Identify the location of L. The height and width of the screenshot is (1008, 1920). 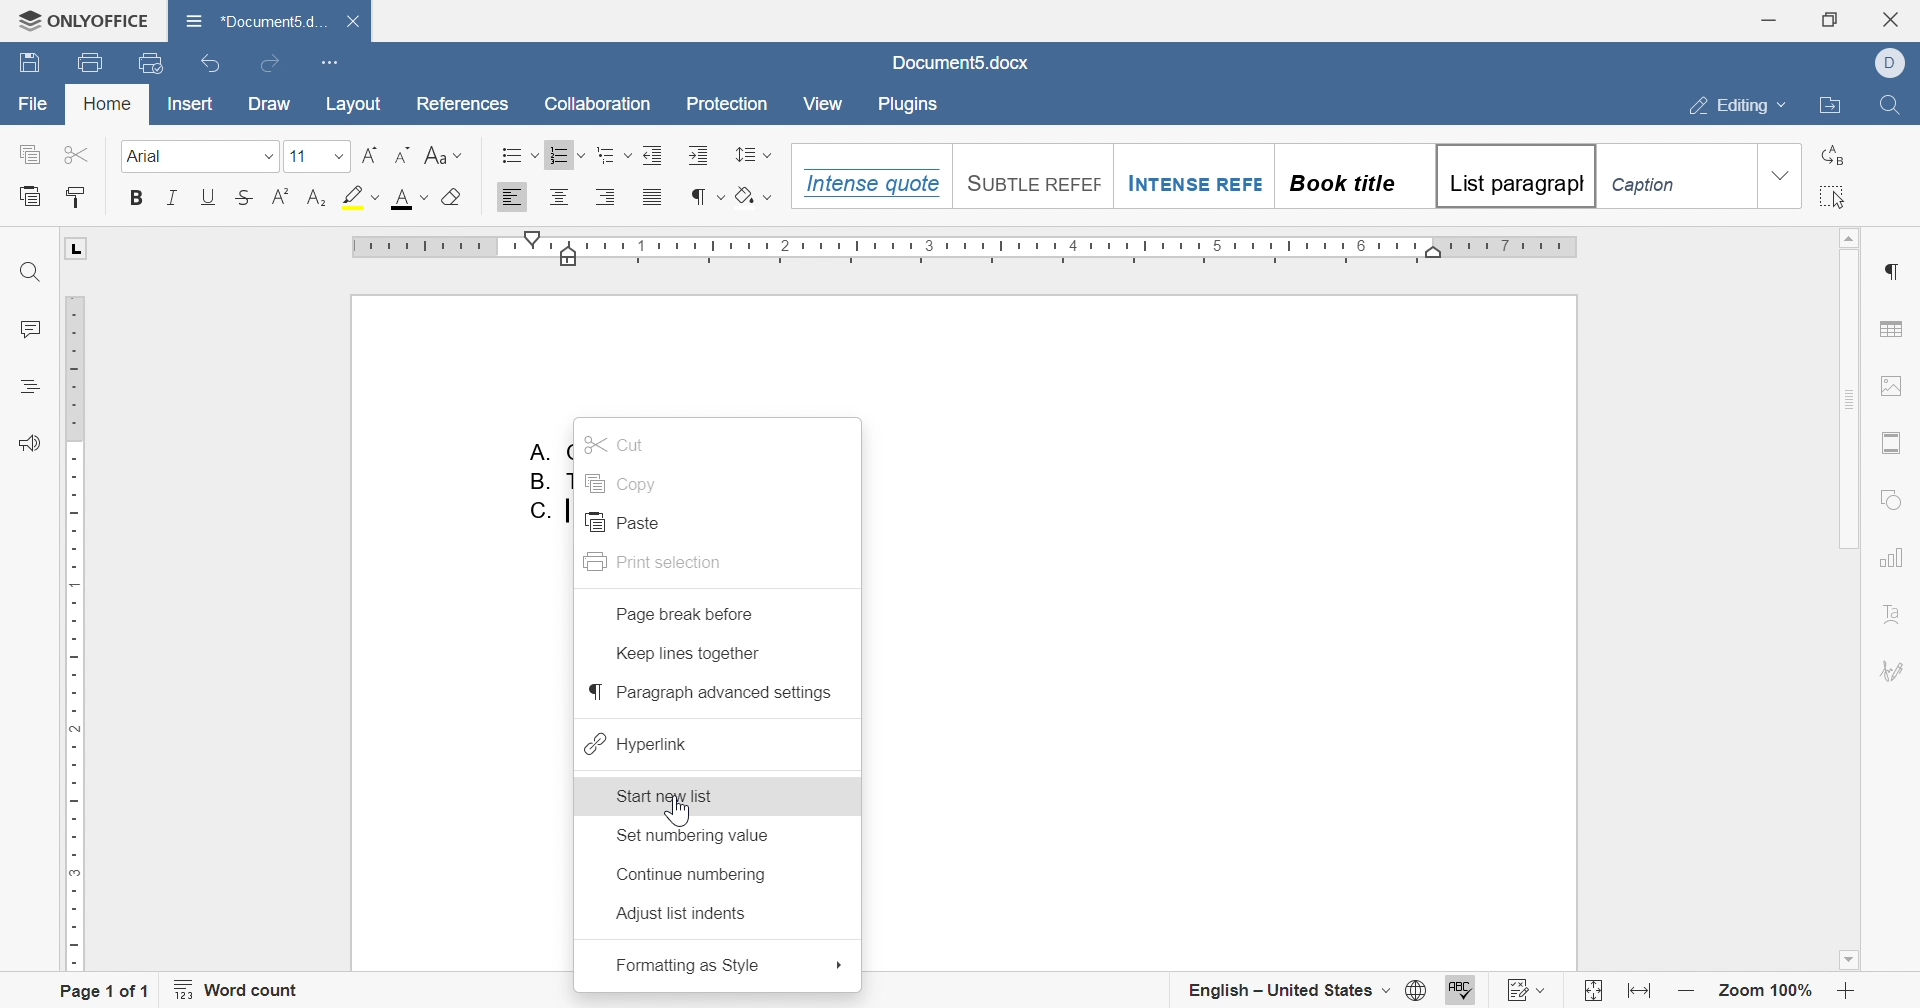
(78, 248).